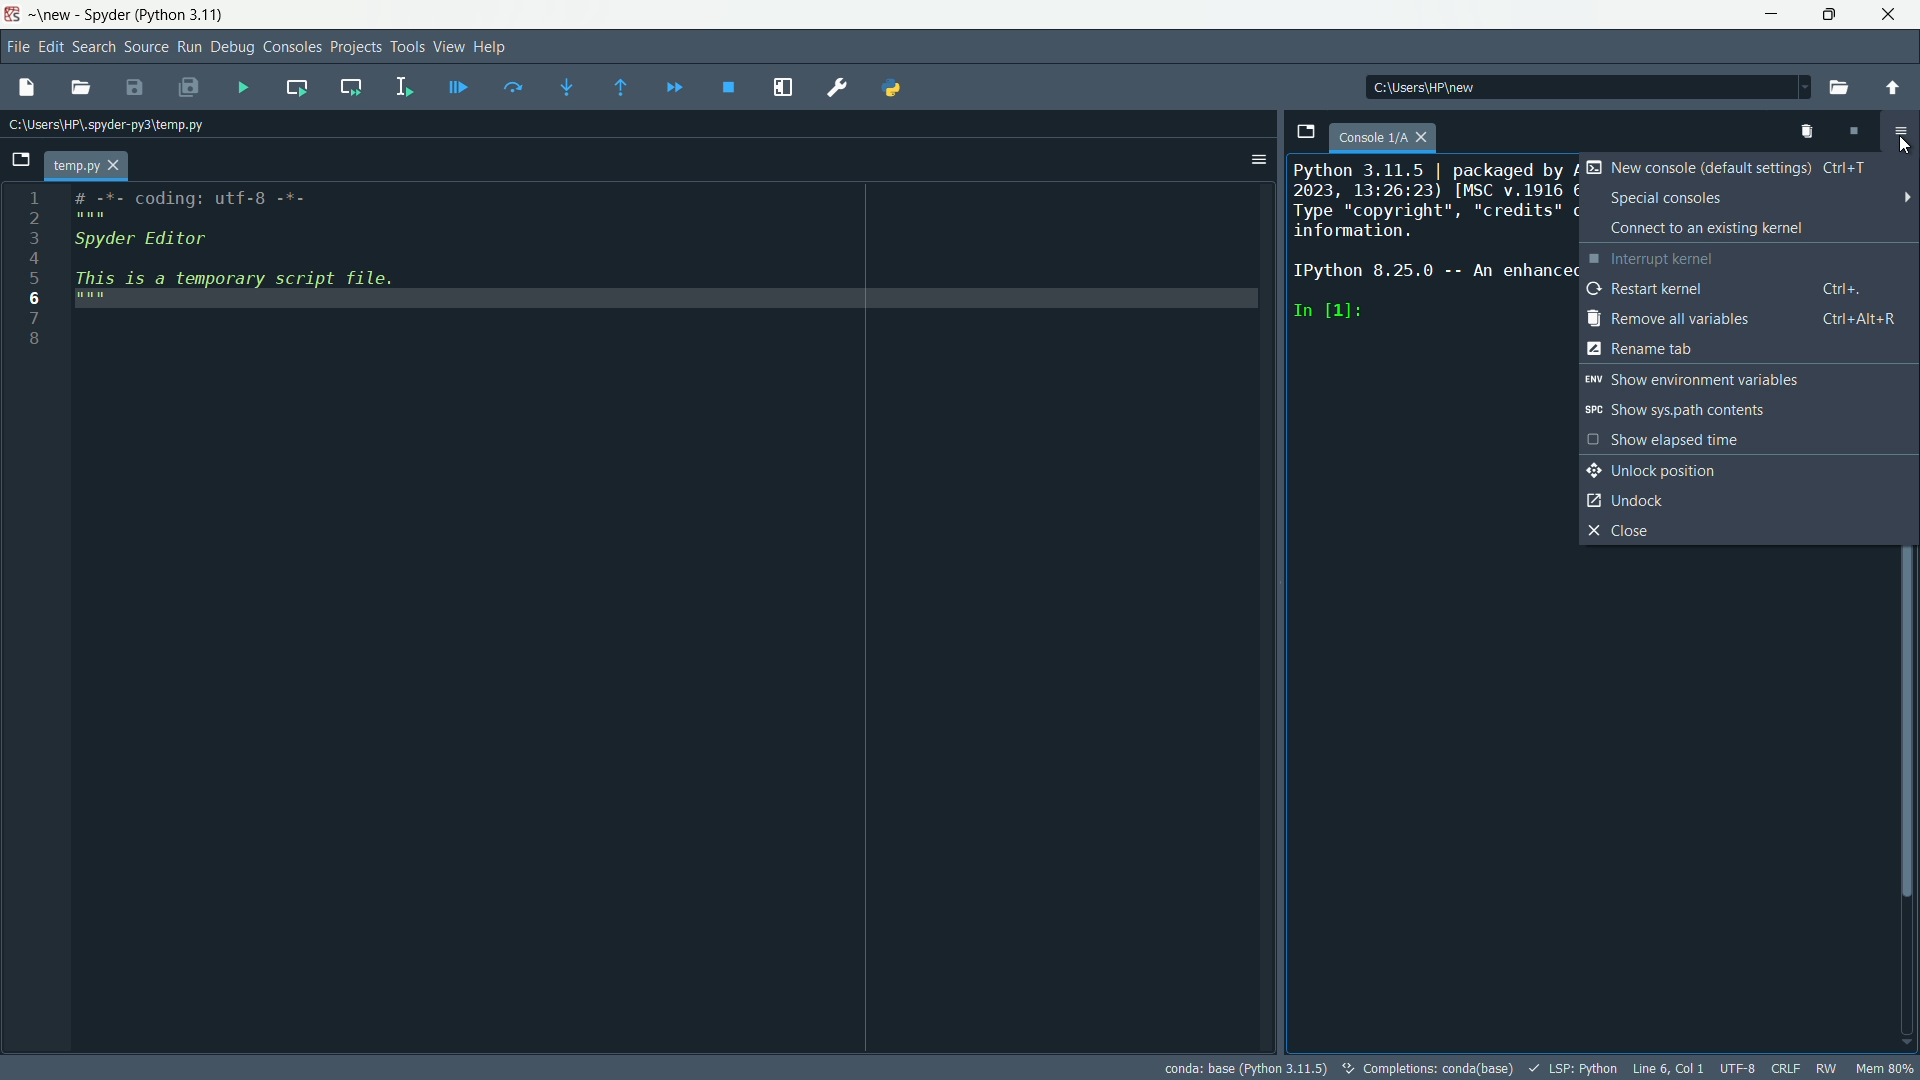 The width and height of the screenshot is (1920, 1080). What do you see at coordinates (1786, 1067) in the screenshot?
I see `CRFL` at bounding box center [1786, 1067].